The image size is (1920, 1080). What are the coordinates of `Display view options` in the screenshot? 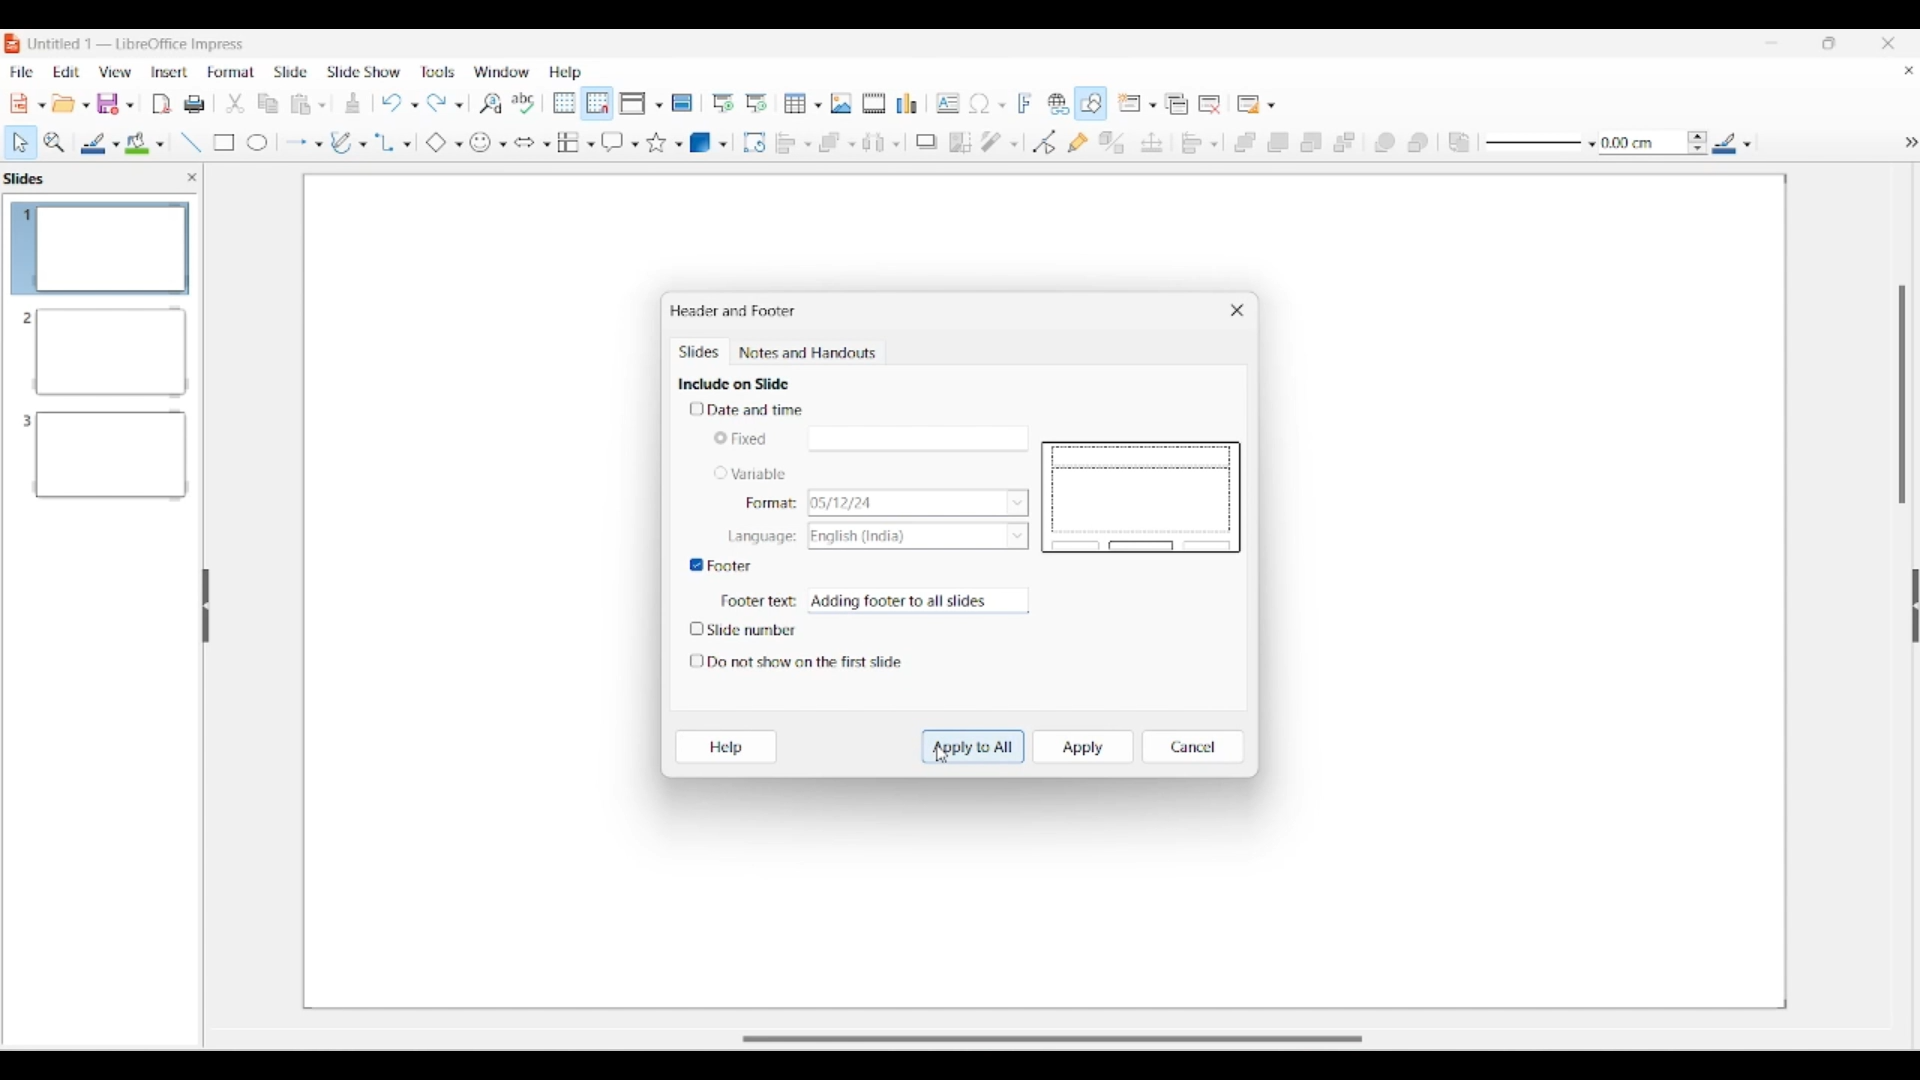 It's located at (642, 103).